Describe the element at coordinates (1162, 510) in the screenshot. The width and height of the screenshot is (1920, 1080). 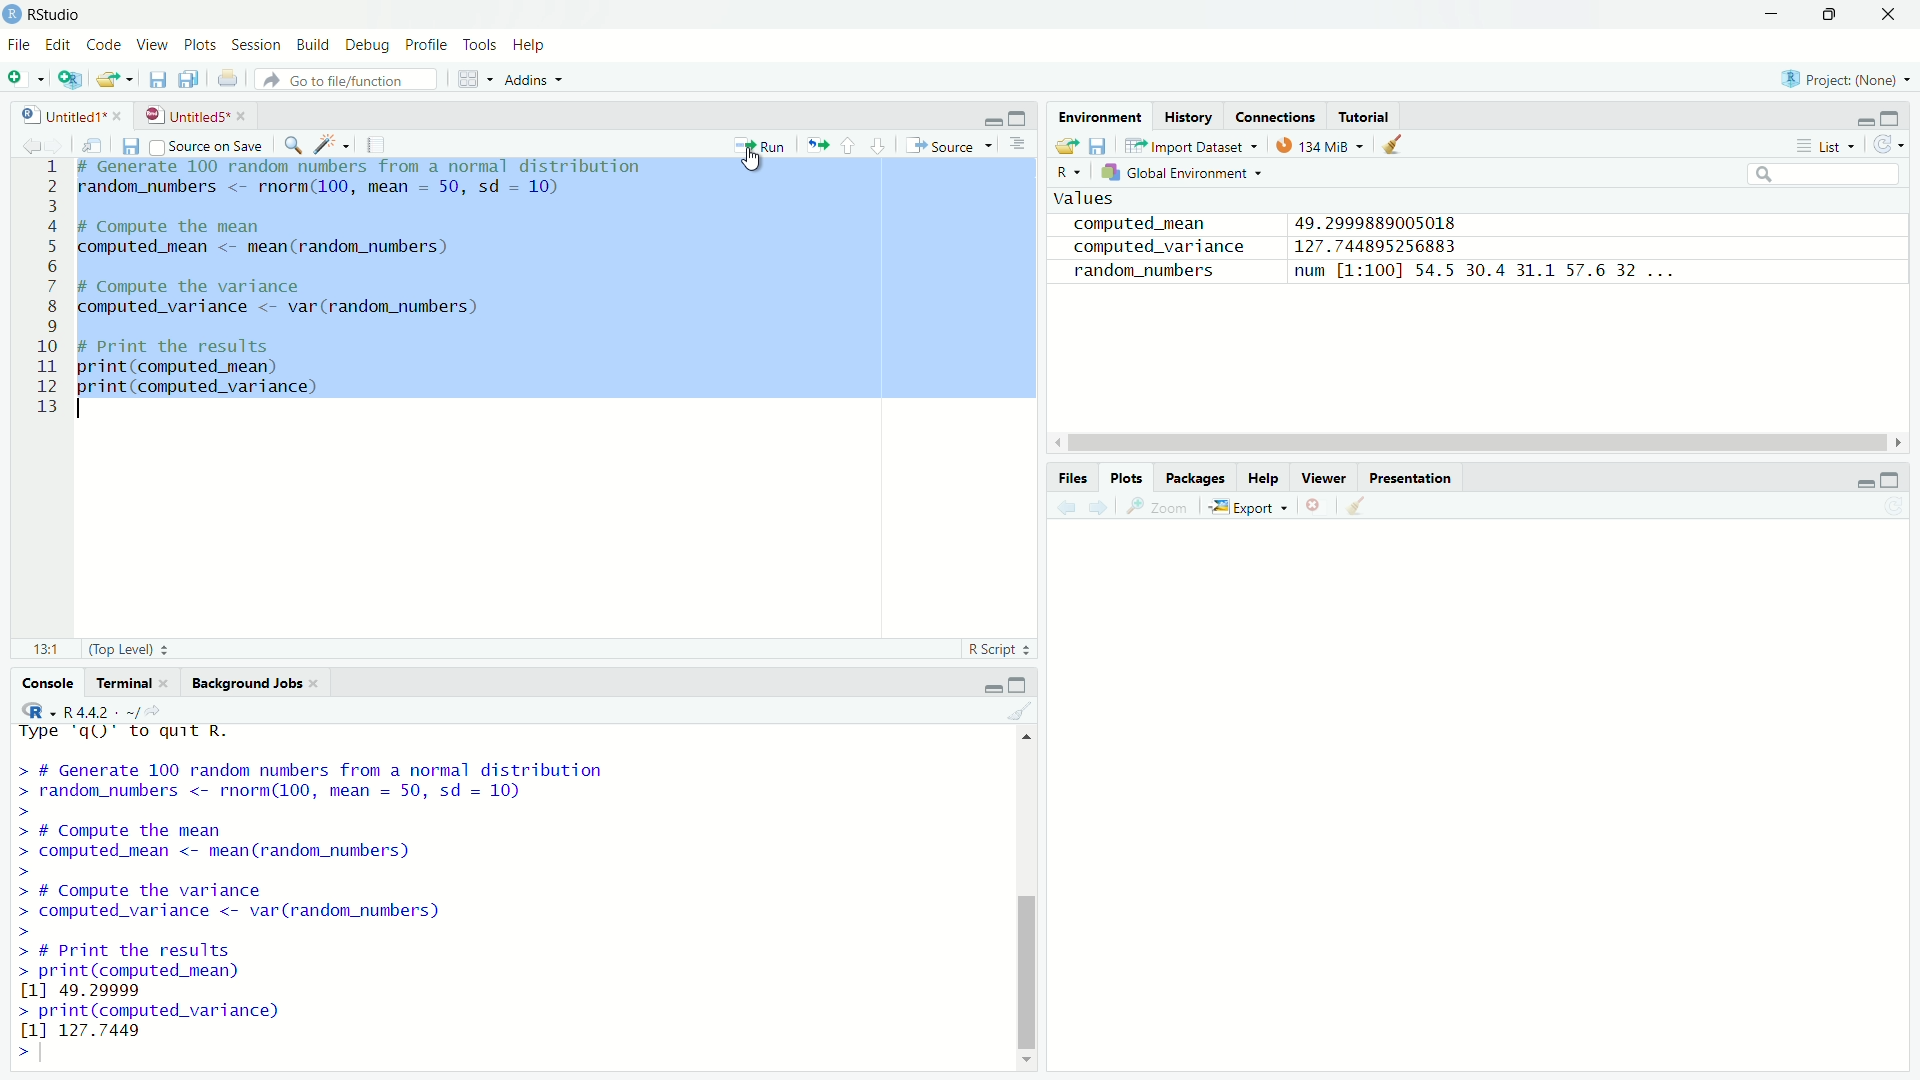
I see `view a larger version of the plot in new window` at that location.